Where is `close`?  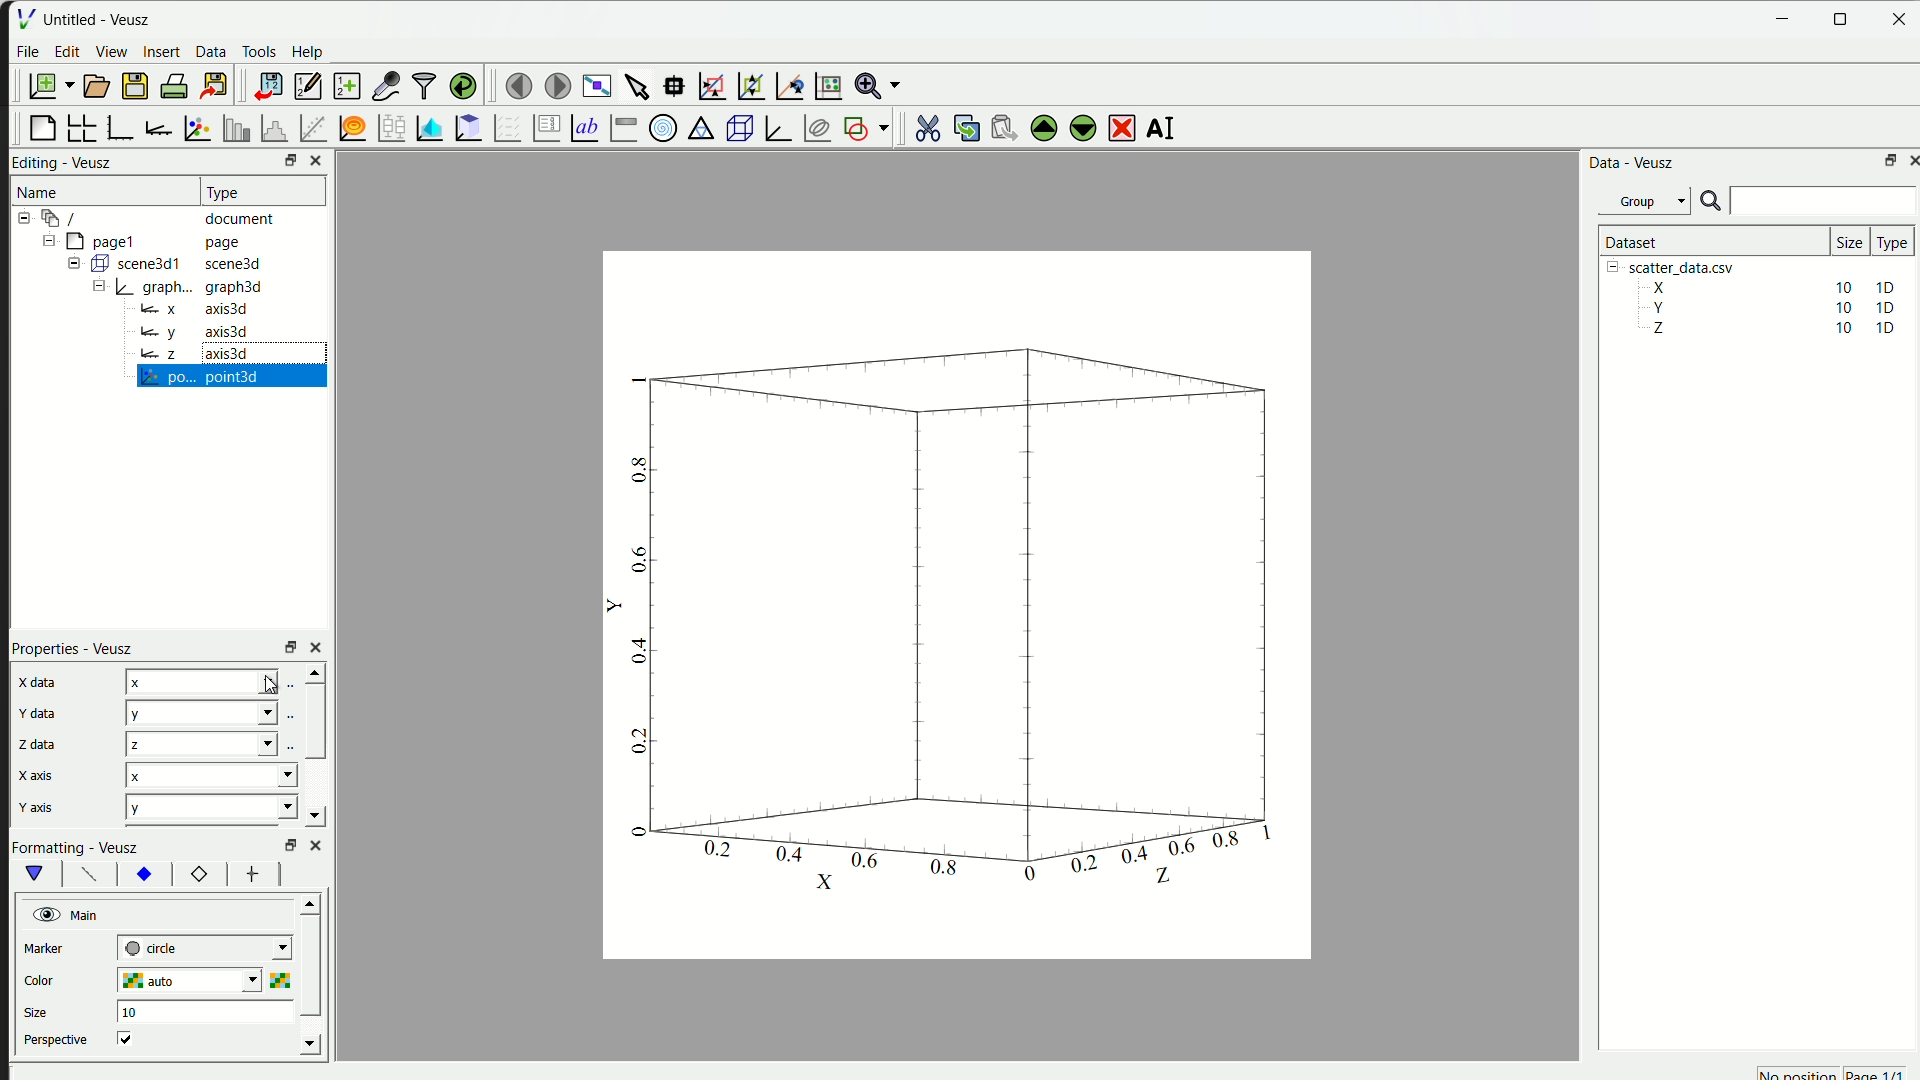 close is located at coordinates (1910, 159).